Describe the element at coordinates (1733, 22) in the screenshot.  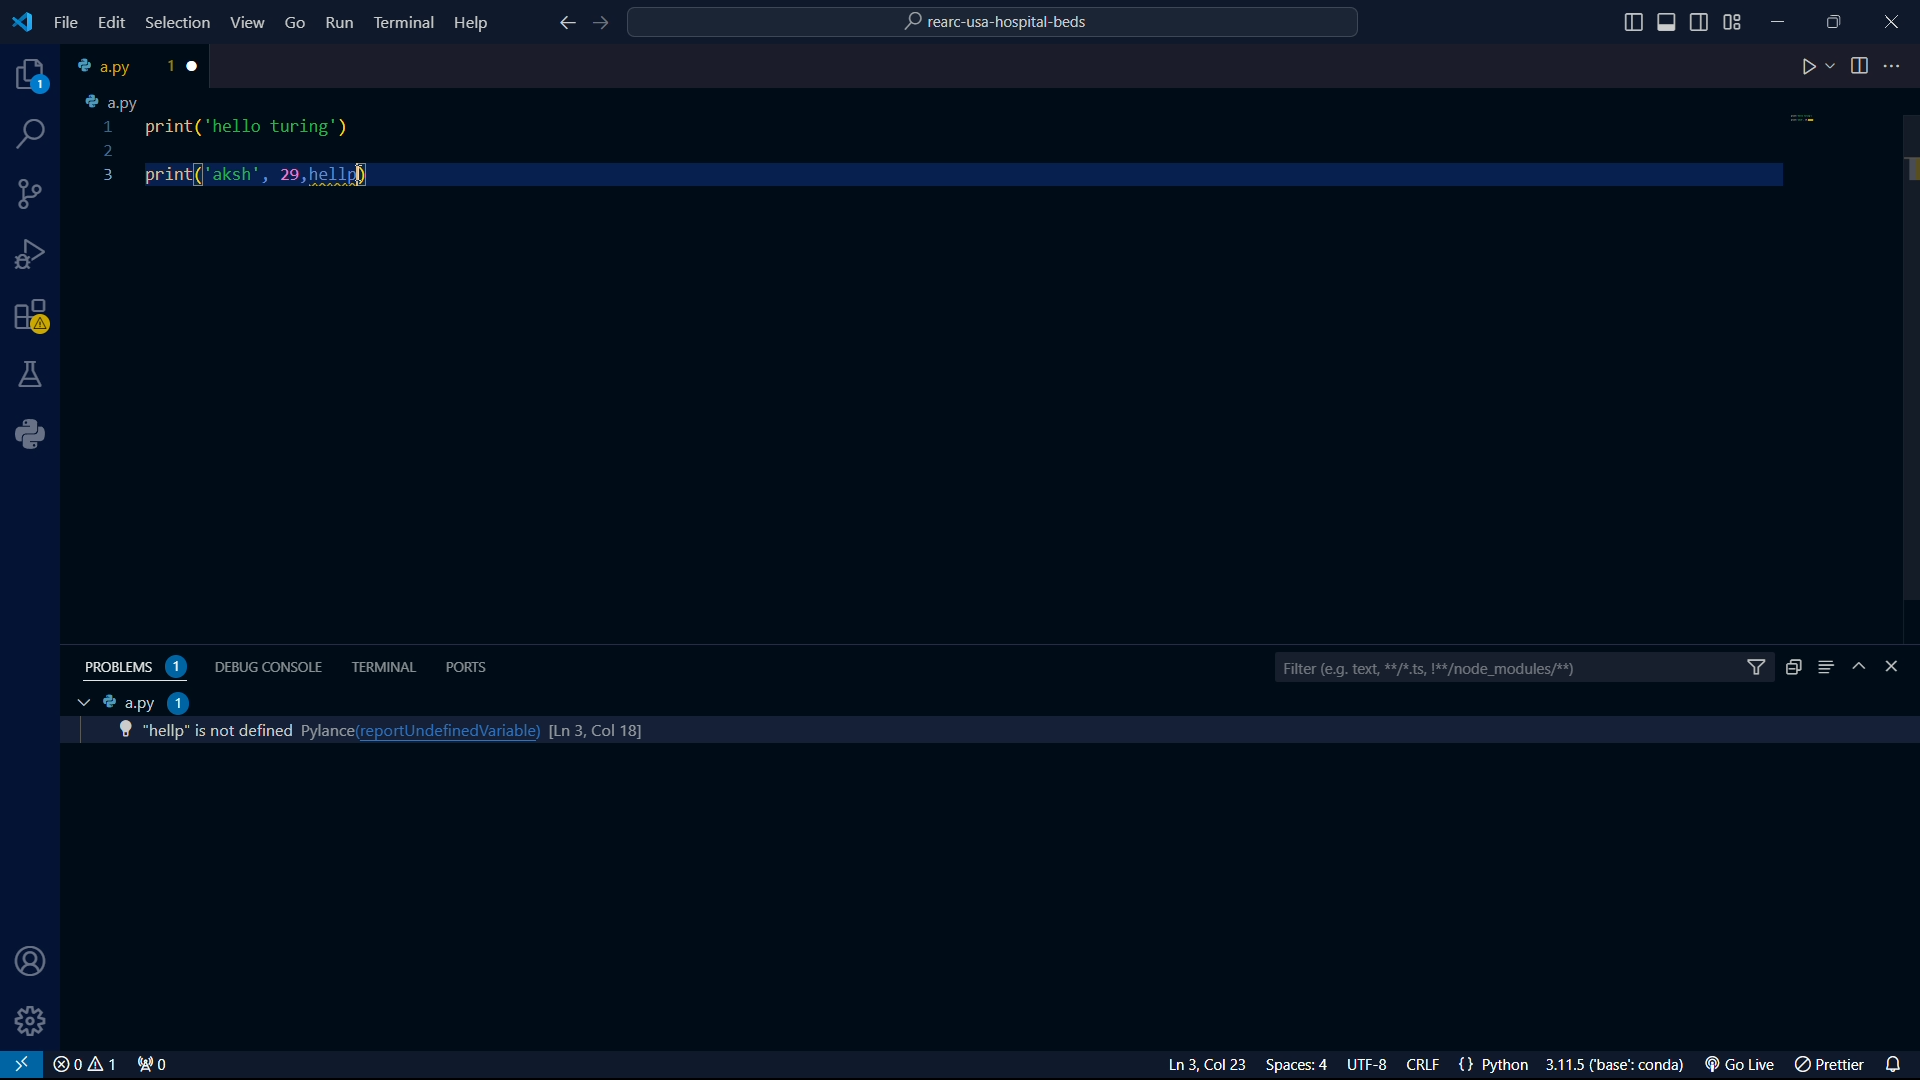
I see `grid view` at that location.